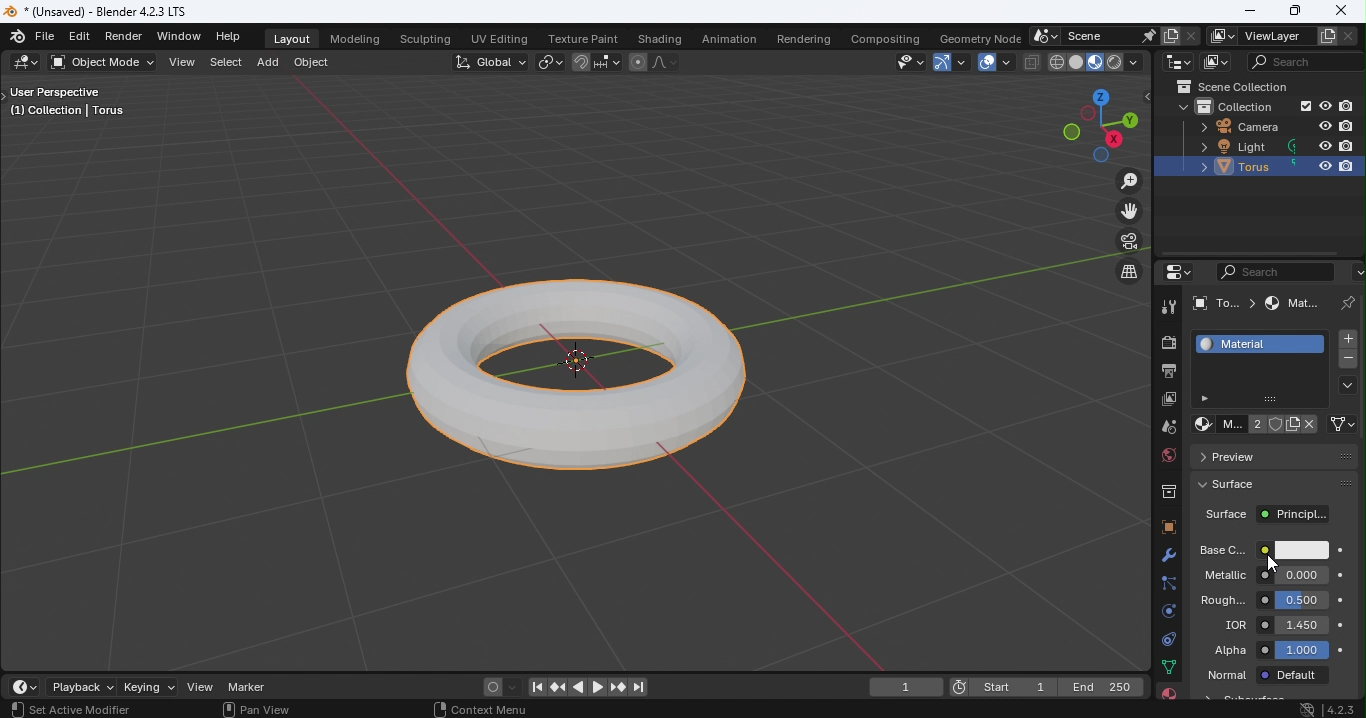  I want to click on Base color, so click(1259, 550).